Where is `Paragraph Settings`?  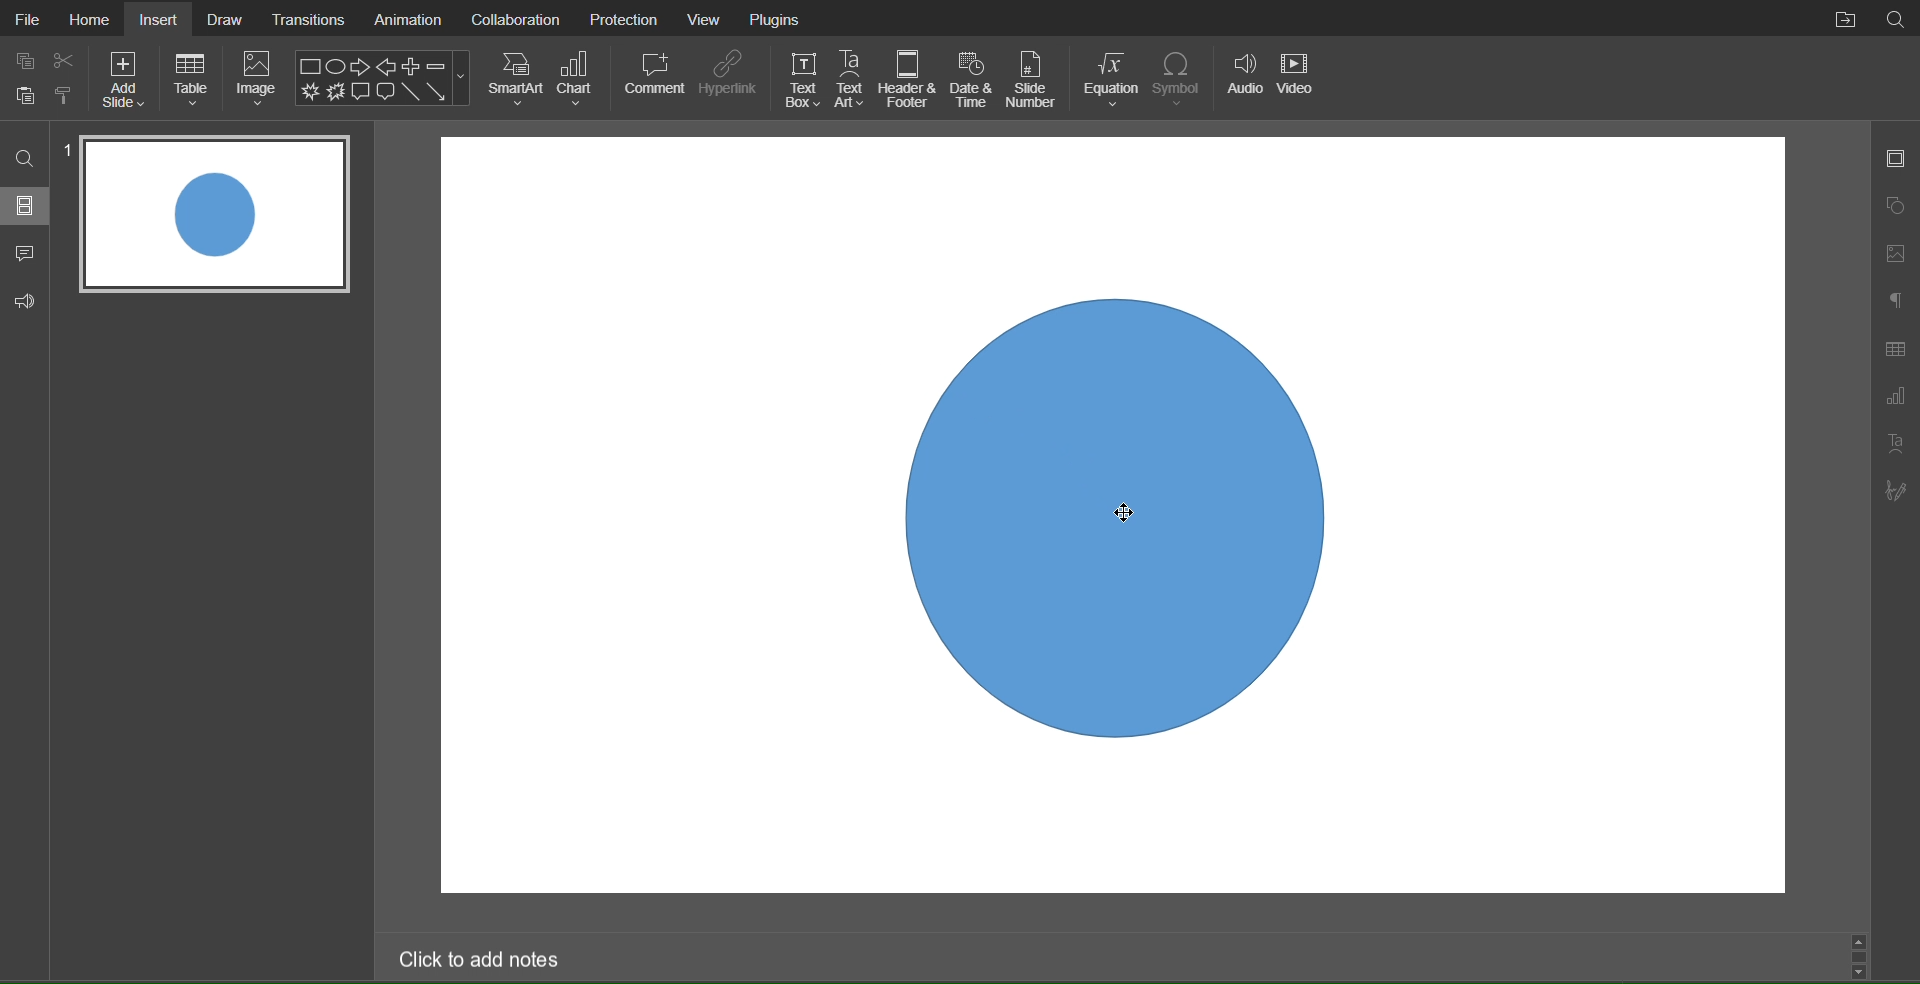 Paragraph Settings is located at coordinates (1894, 302).